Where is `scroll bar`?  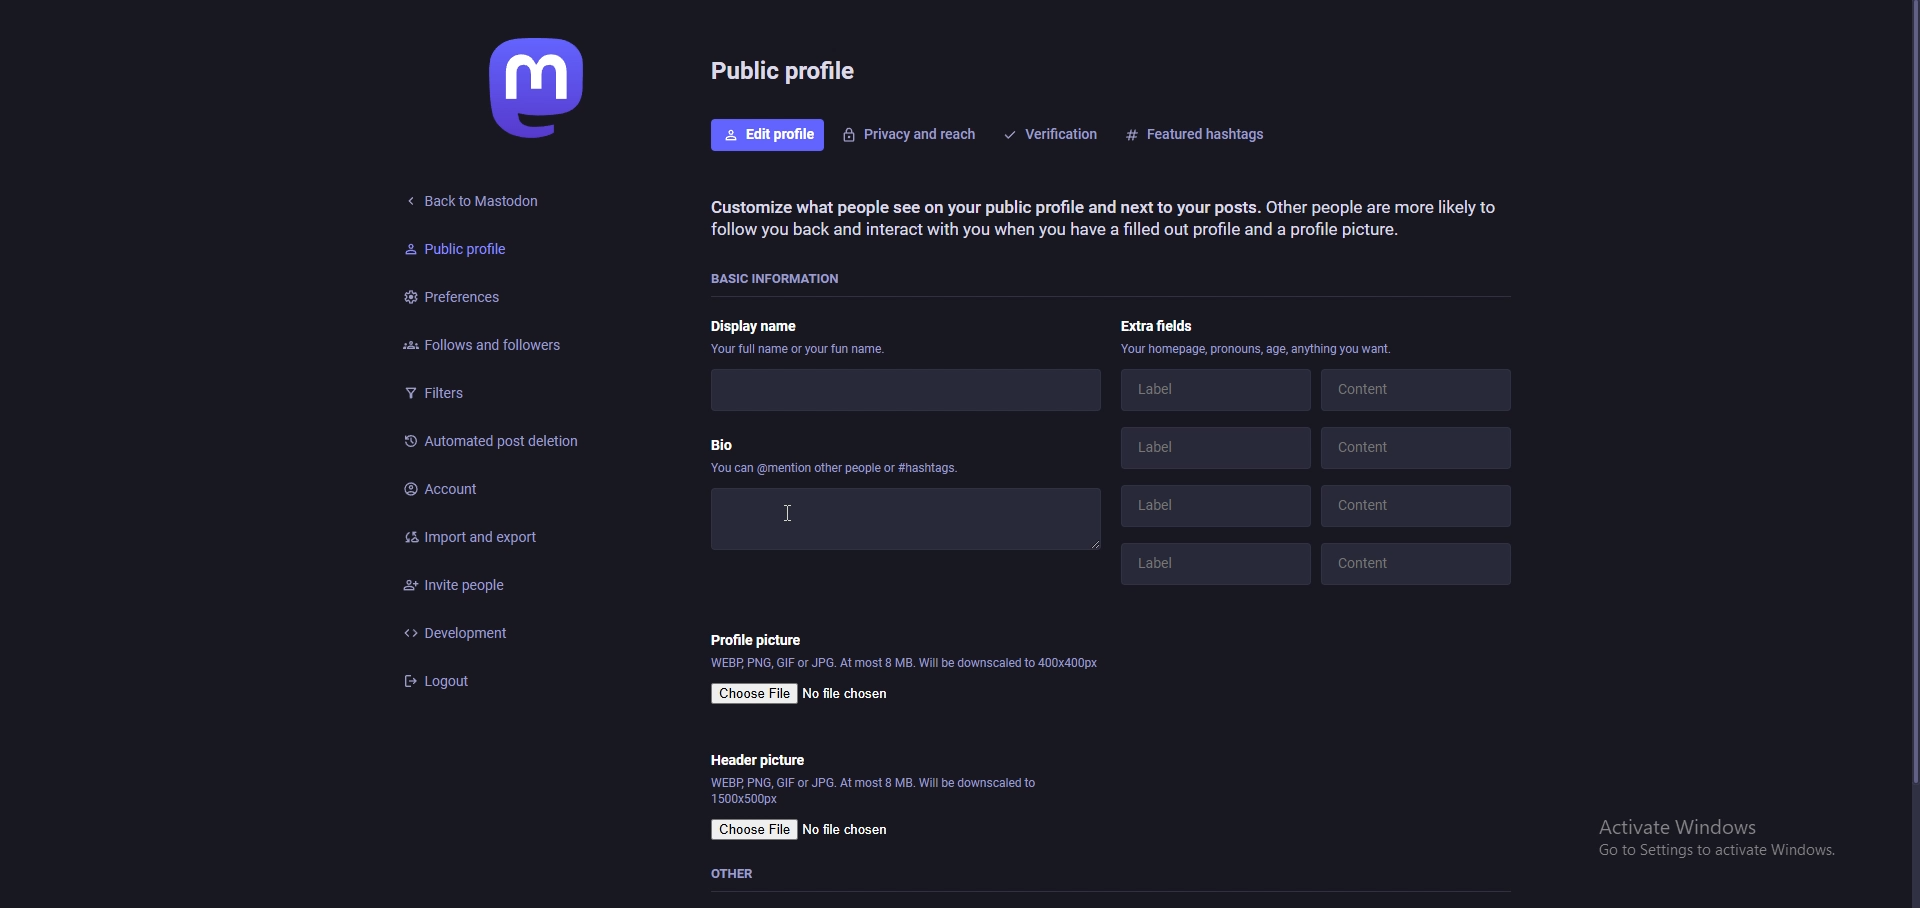 scroll bar is located at coordinates (1911, 396).